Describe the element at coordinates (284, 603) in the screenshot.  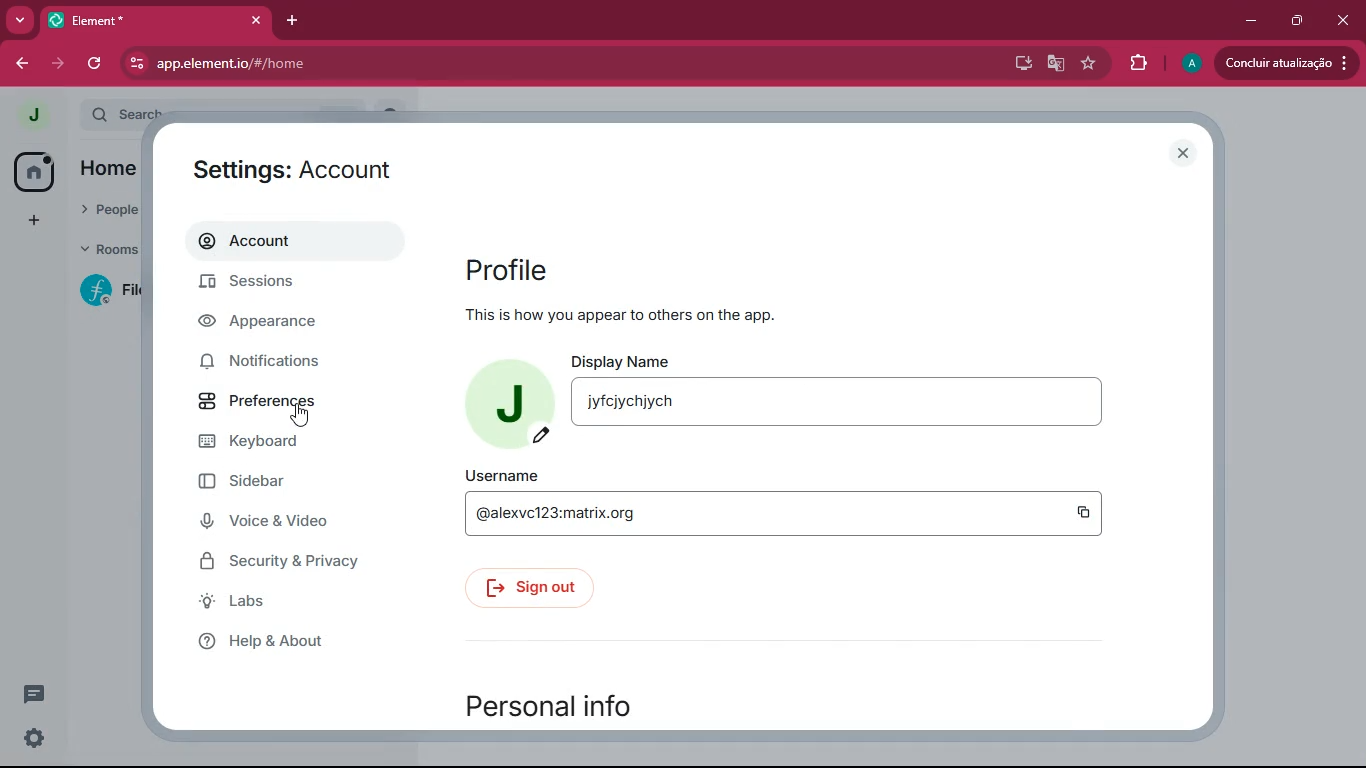
I see `labs` at that location.